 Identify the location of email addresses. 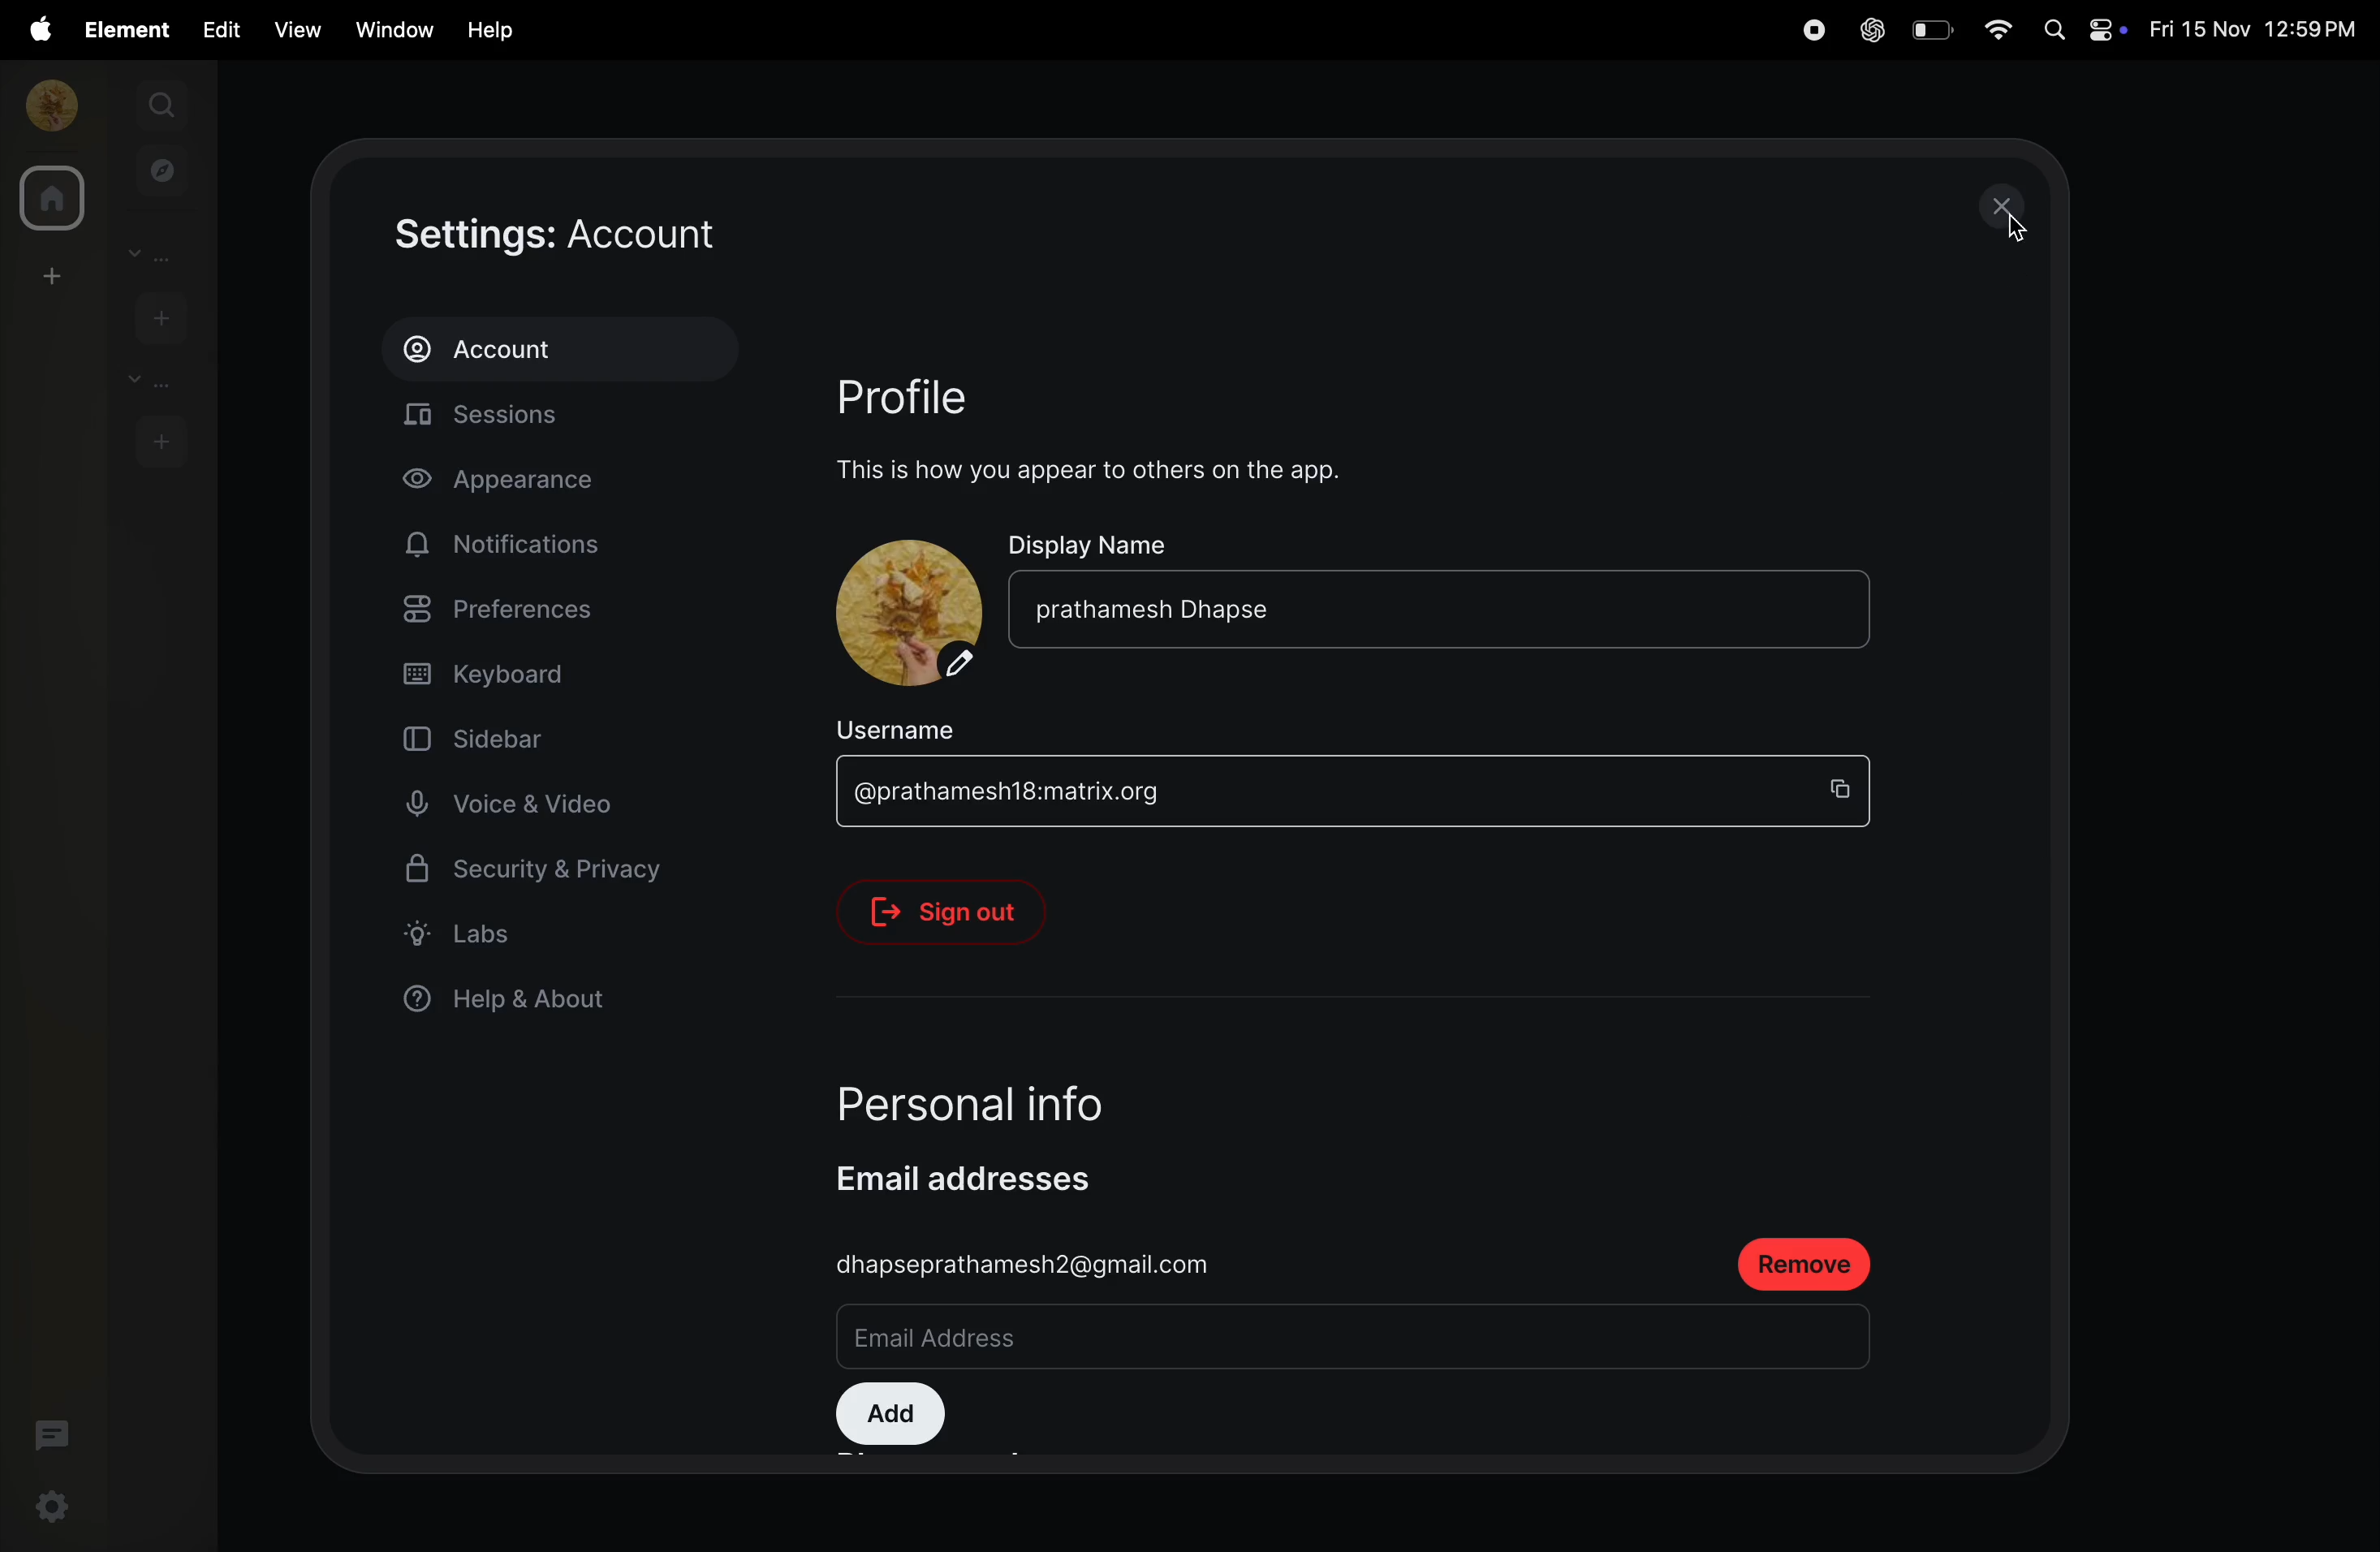
(985, 1178).